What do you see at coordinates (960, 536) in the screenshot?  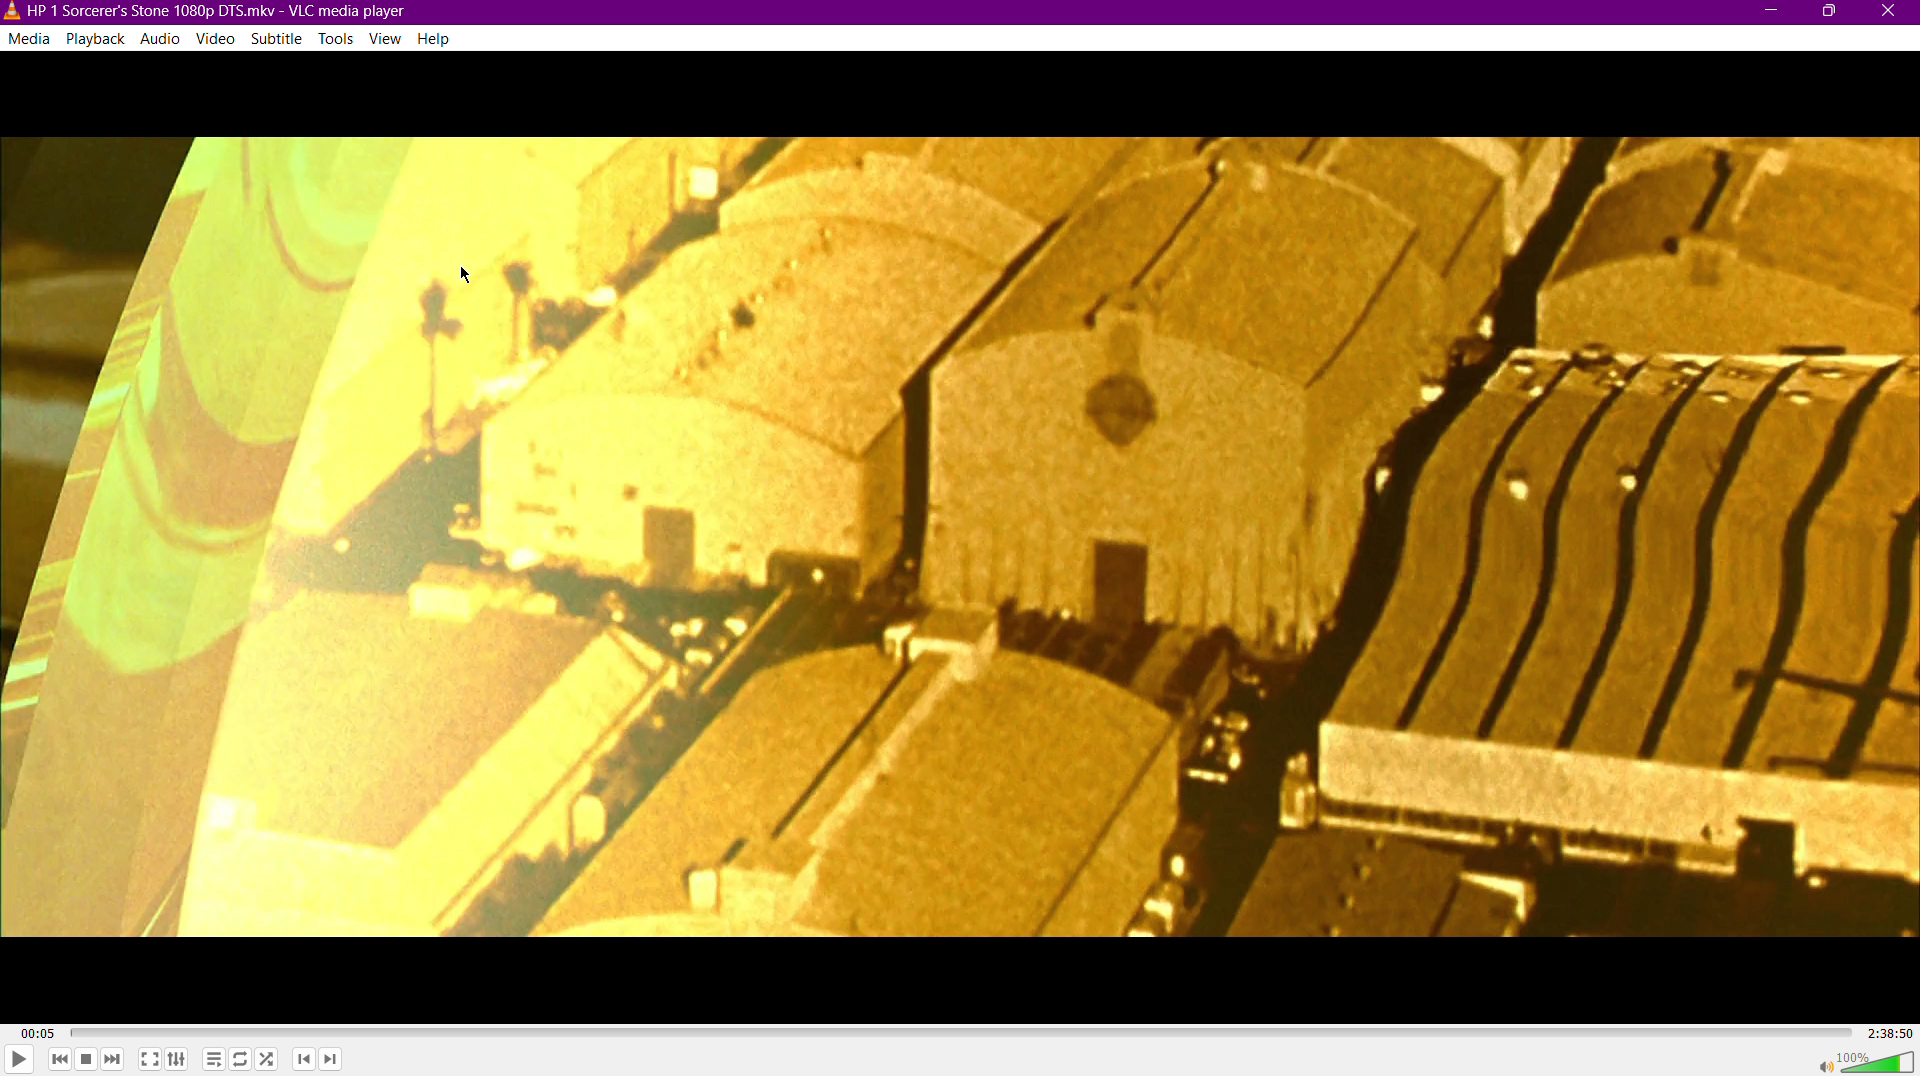 I see `Video Display` at bounding box center [960, 536].